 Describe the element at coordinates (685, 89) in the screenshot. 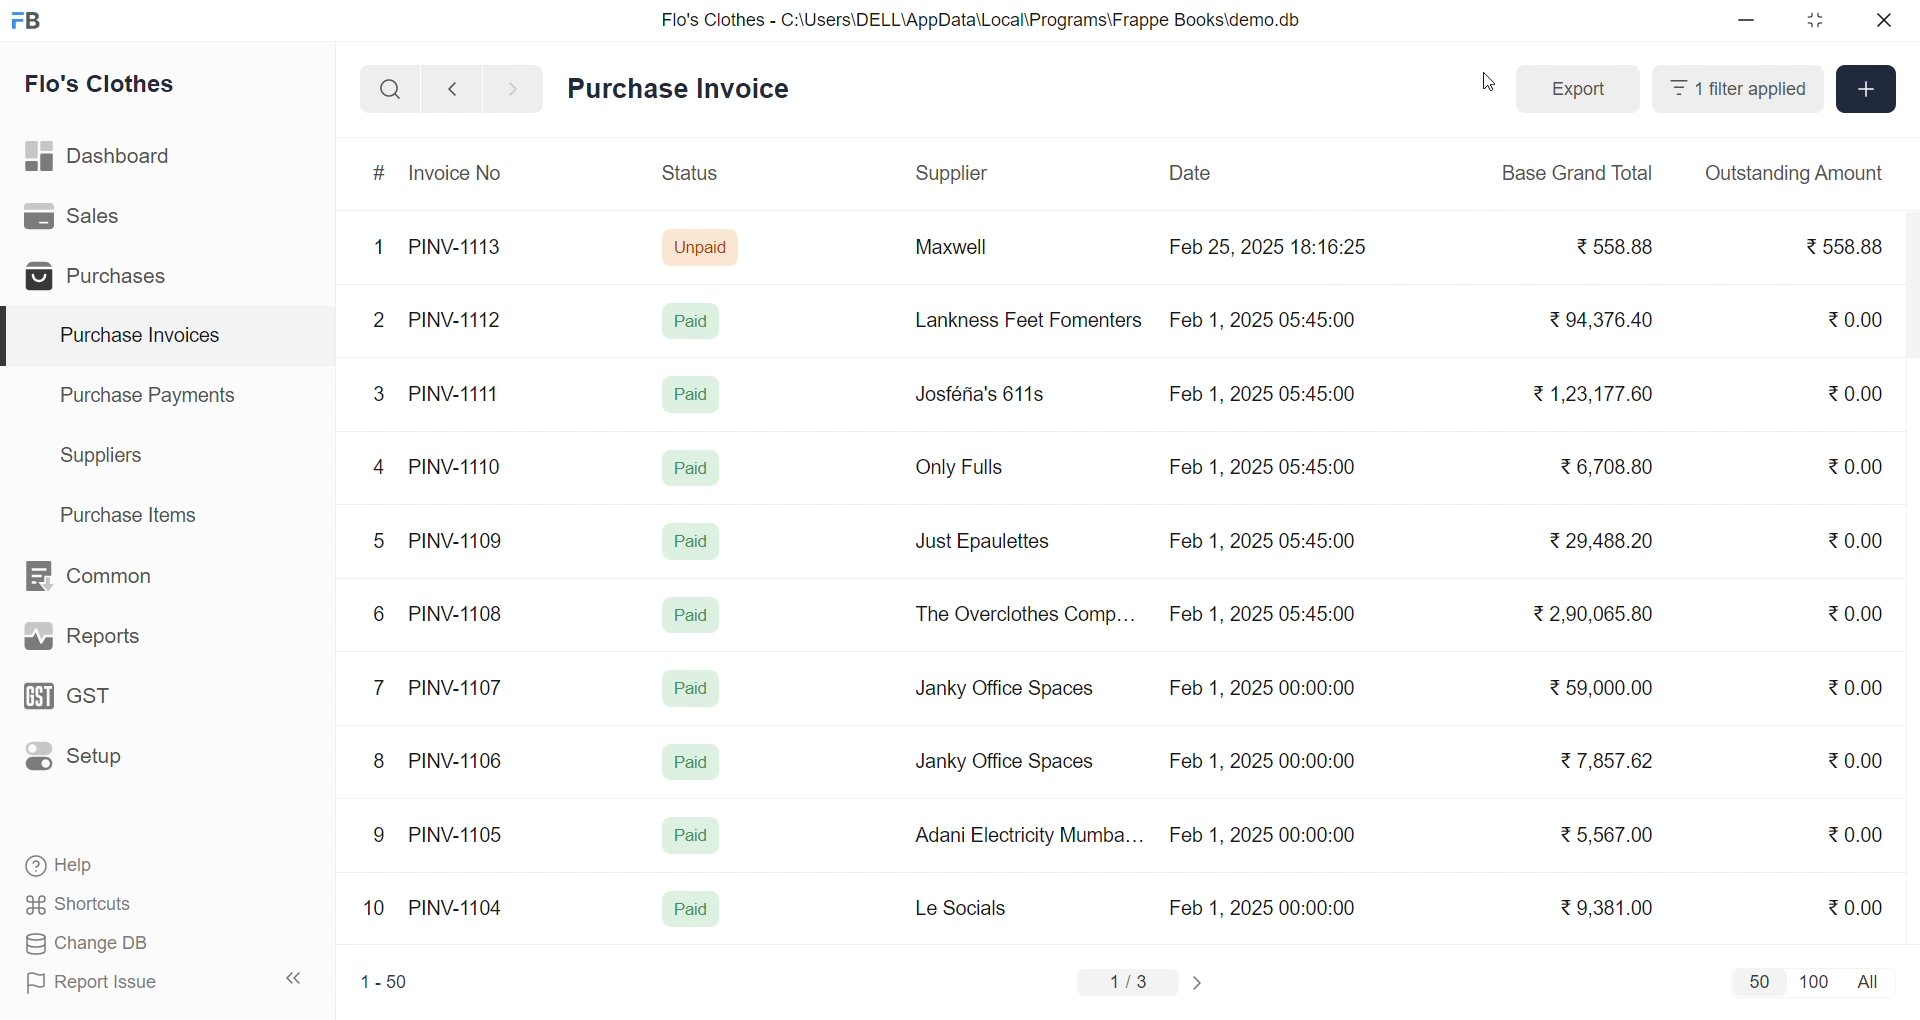

I see `Purchase Invoice` at that location.